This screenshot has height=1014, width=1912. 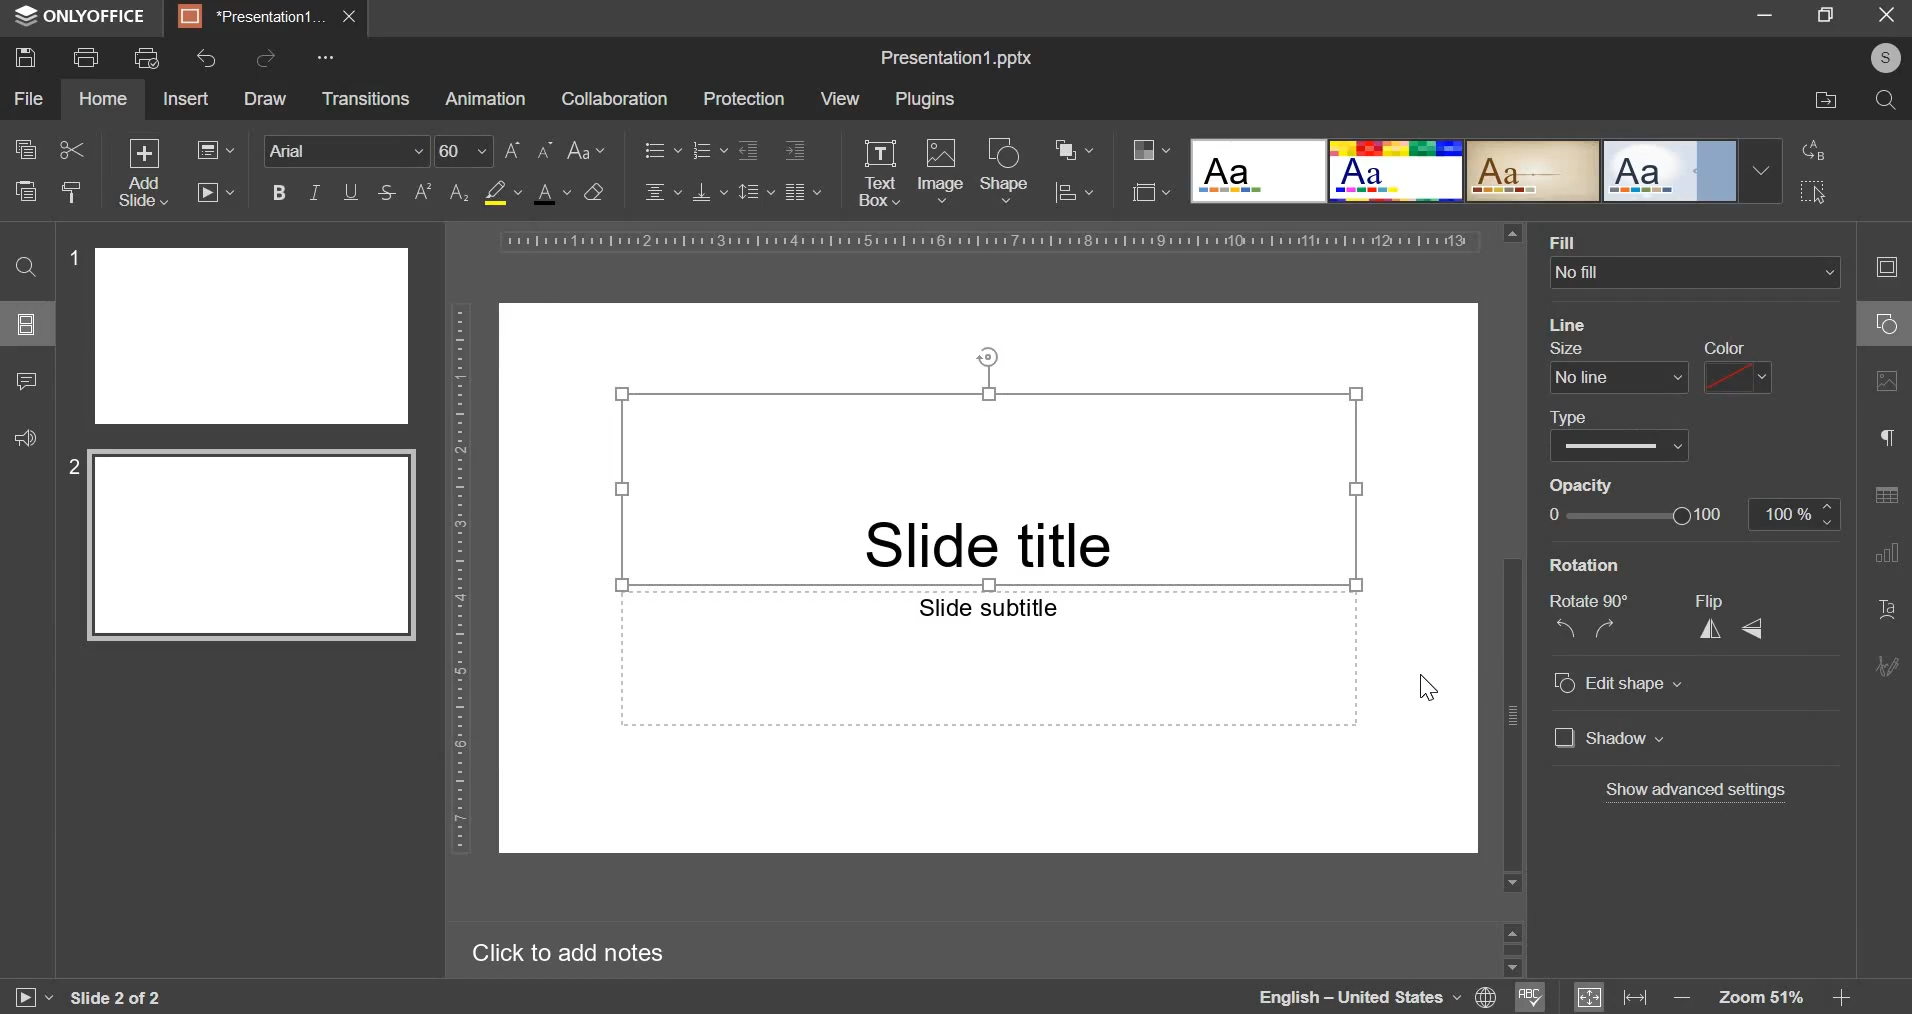 What do you see at coordinates (1888, 13) in the screenshot?
I see `exit` at bounding box center [1888, 13].